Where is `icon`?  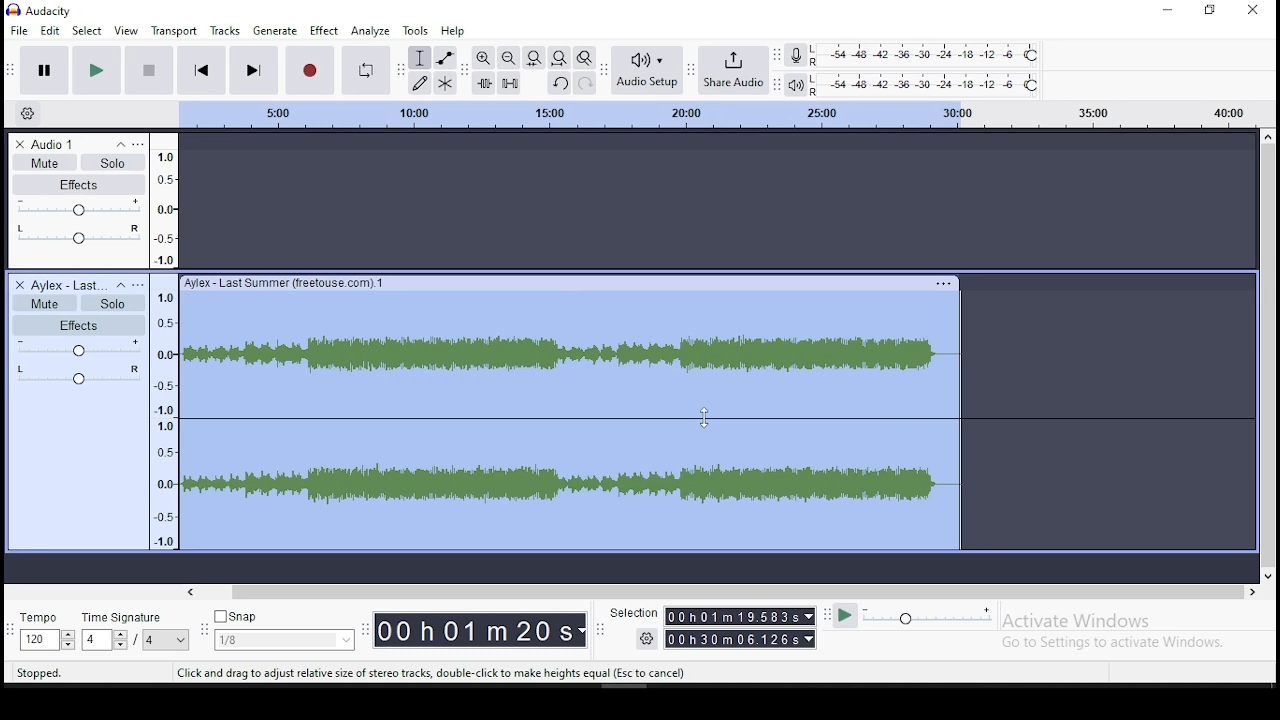 icon is located at coordinates (44, 11).